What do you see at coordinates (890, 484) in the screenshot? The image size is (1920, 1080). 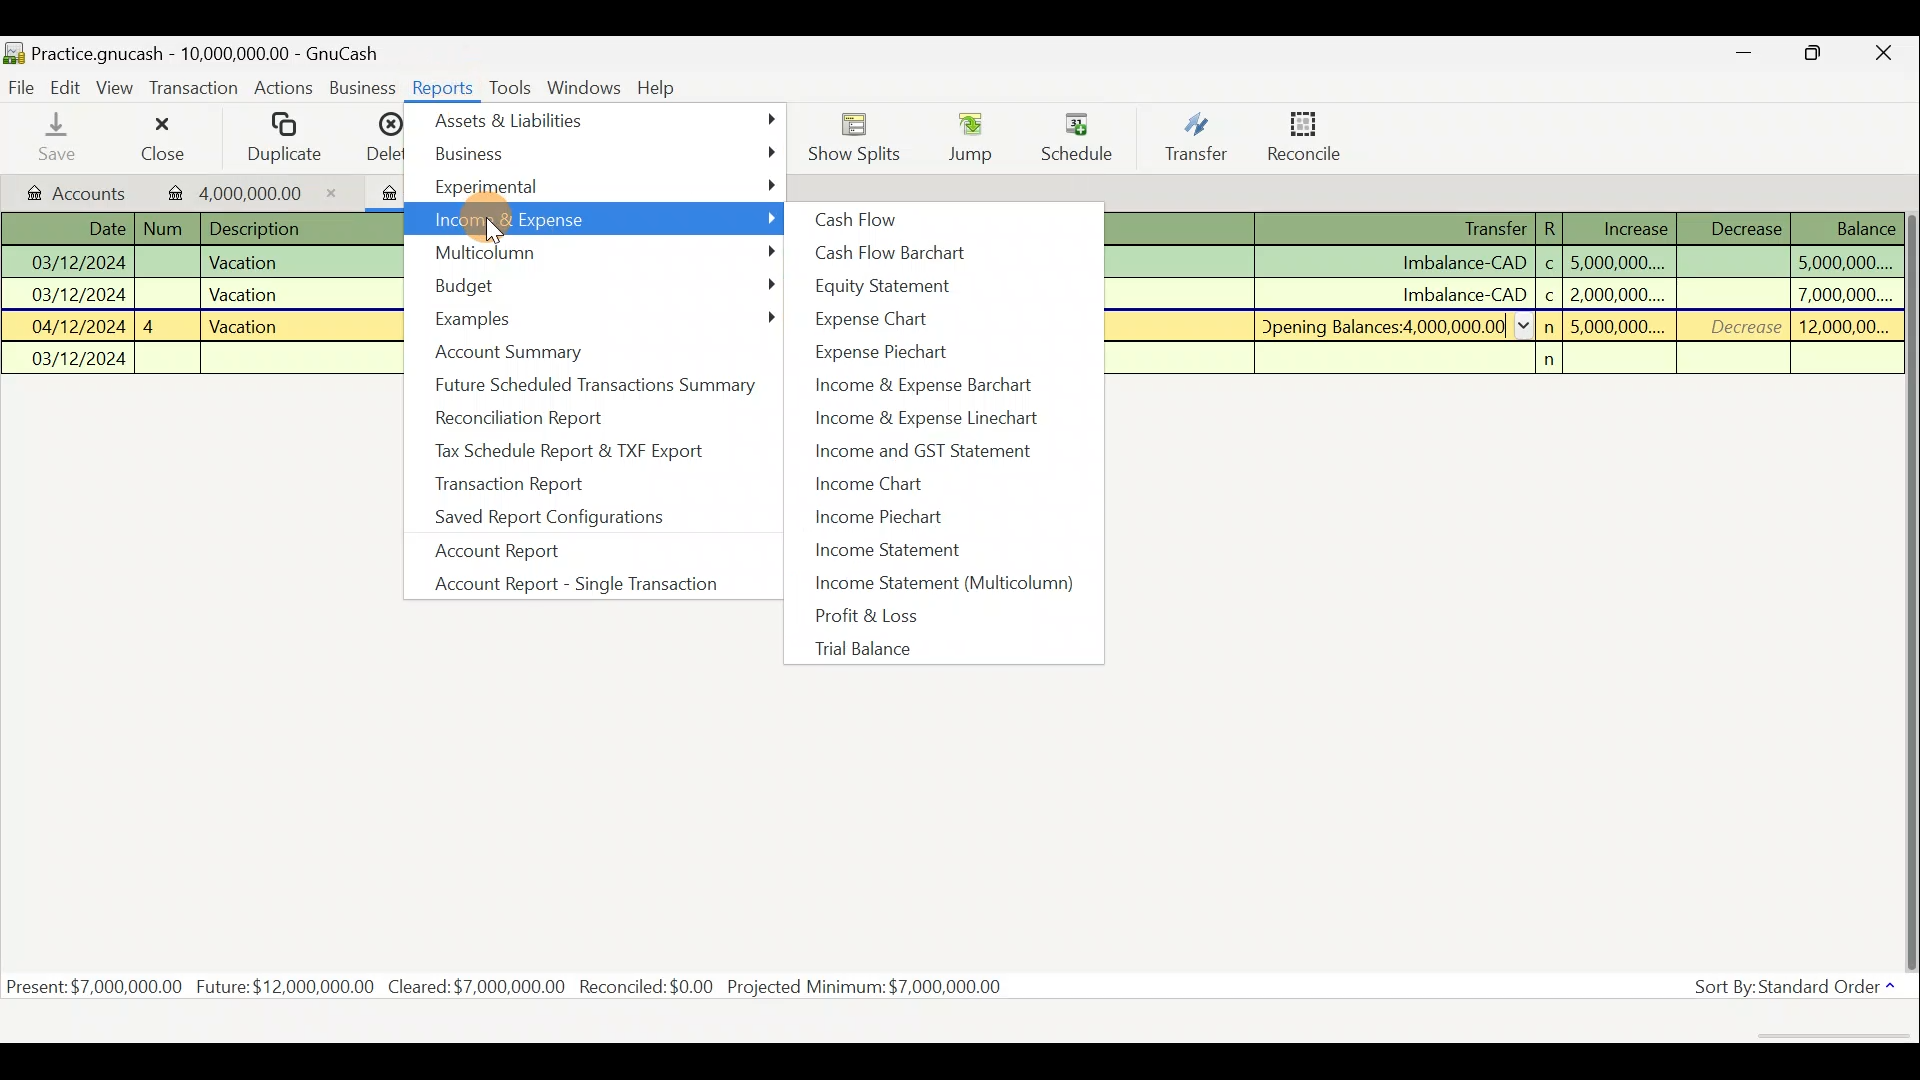 I see `Income chart` at bounding box center [890, 484].